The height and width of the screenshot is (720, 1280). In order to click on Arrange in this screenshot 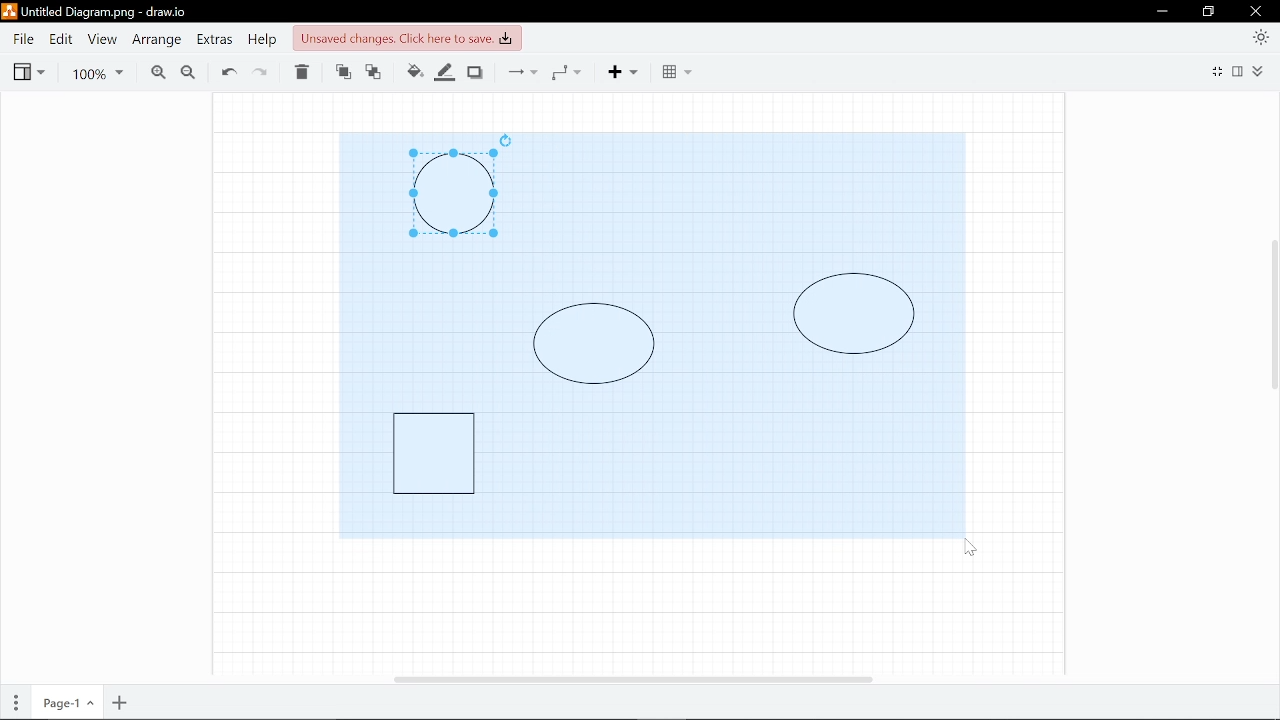, I will do `click(155, 40)`.